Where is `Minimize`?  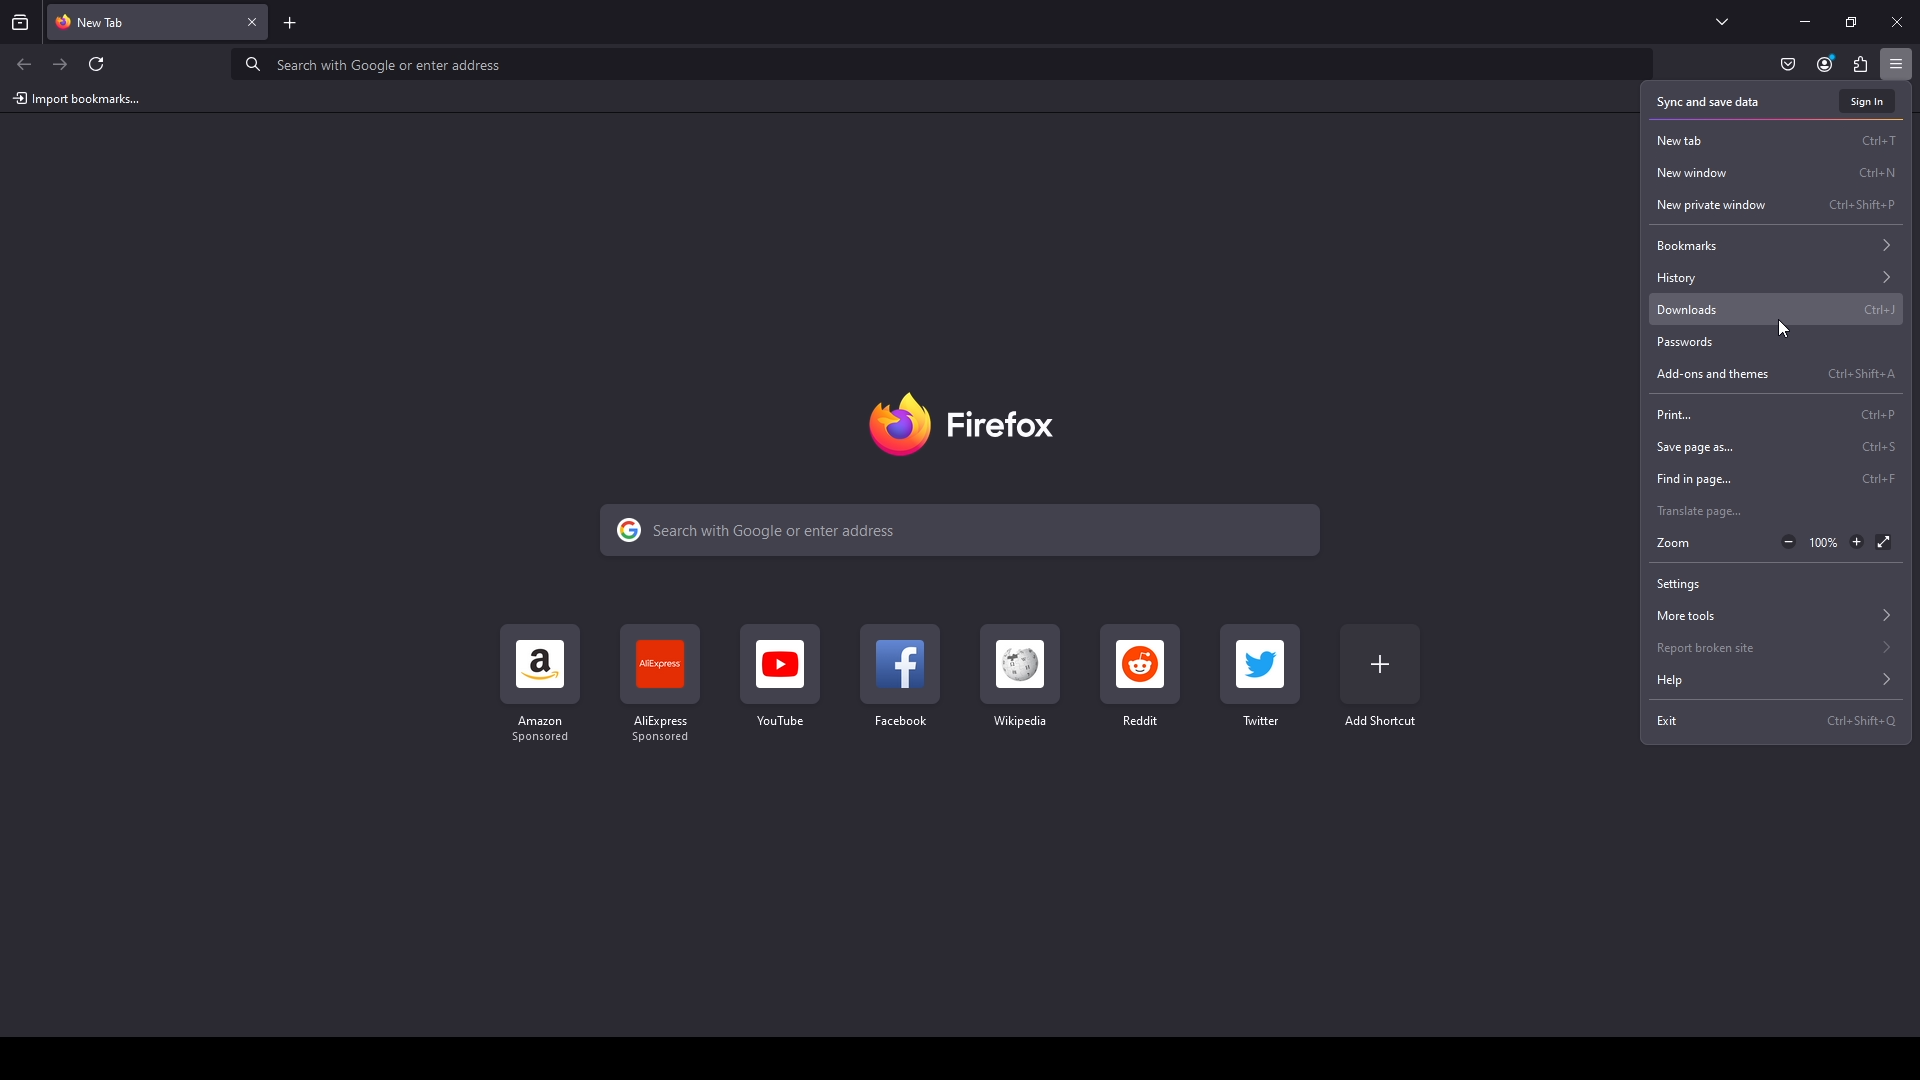
Minimize is located at coordinates (1806, 22).